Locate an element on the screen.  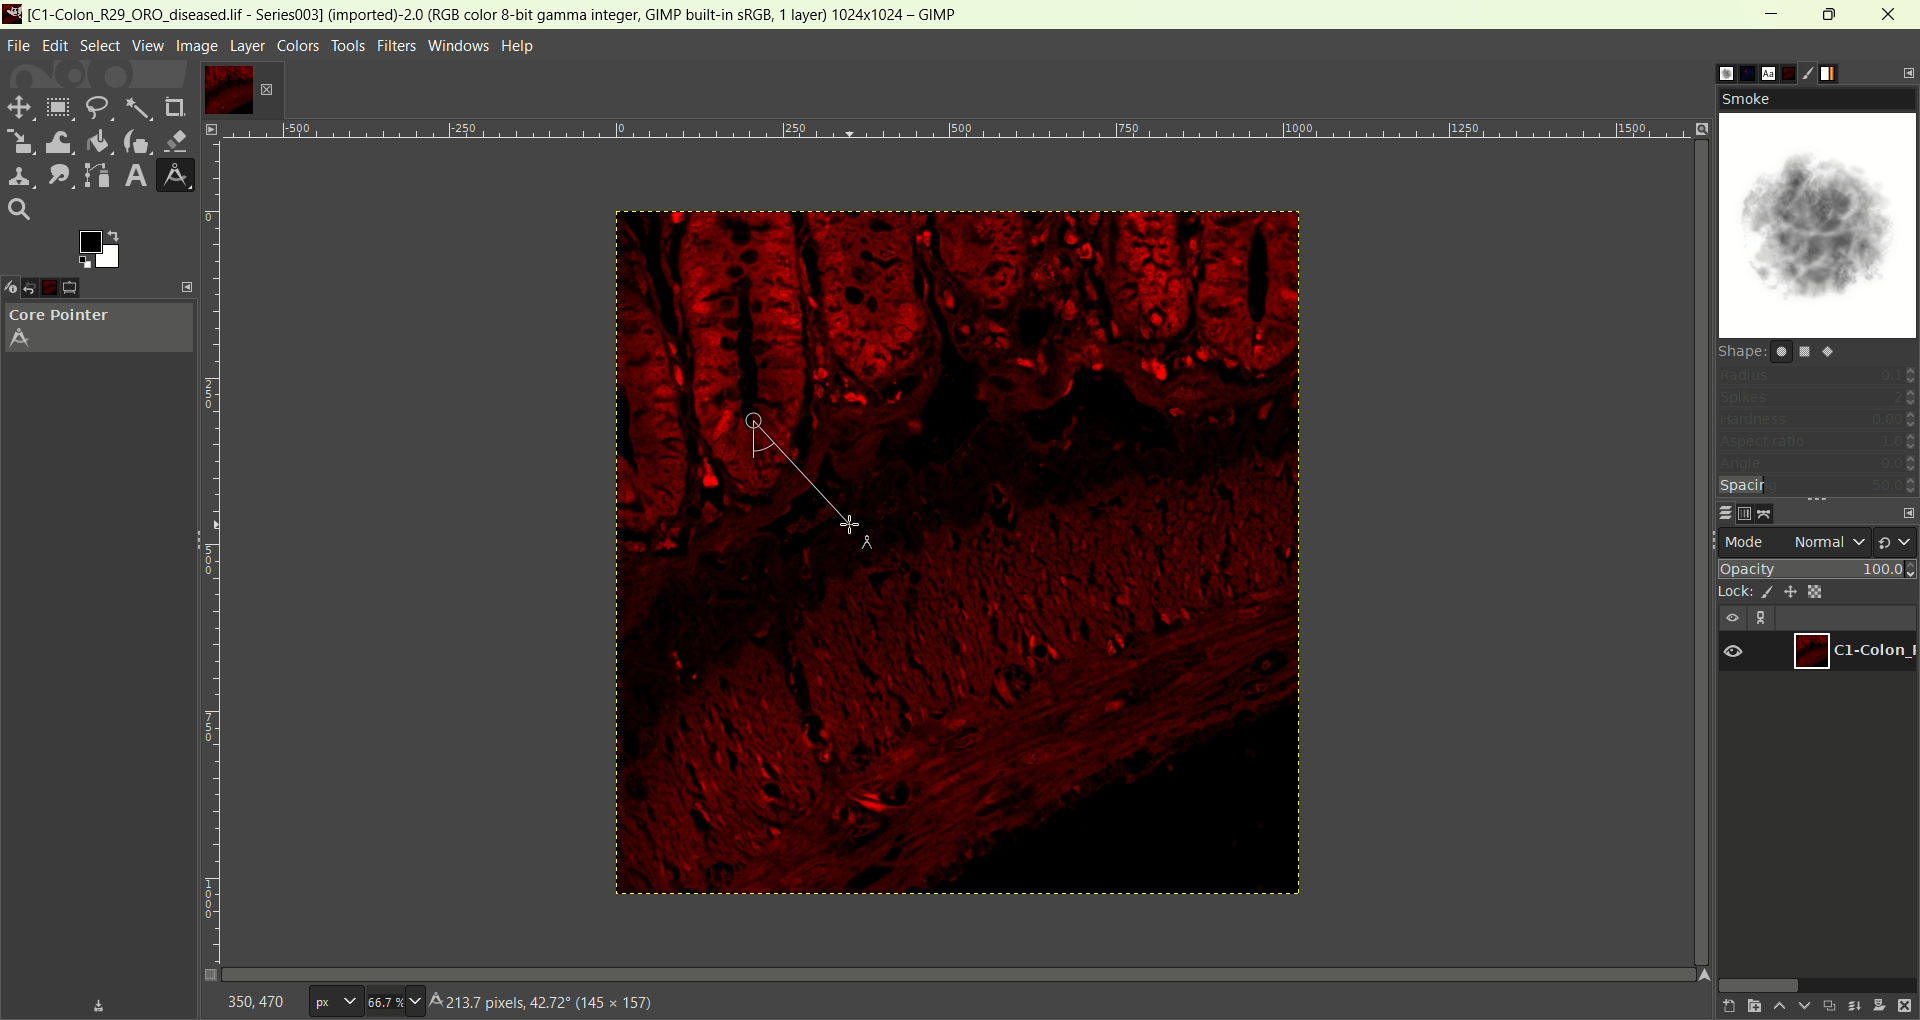
image is located at coordinates (195, 46).